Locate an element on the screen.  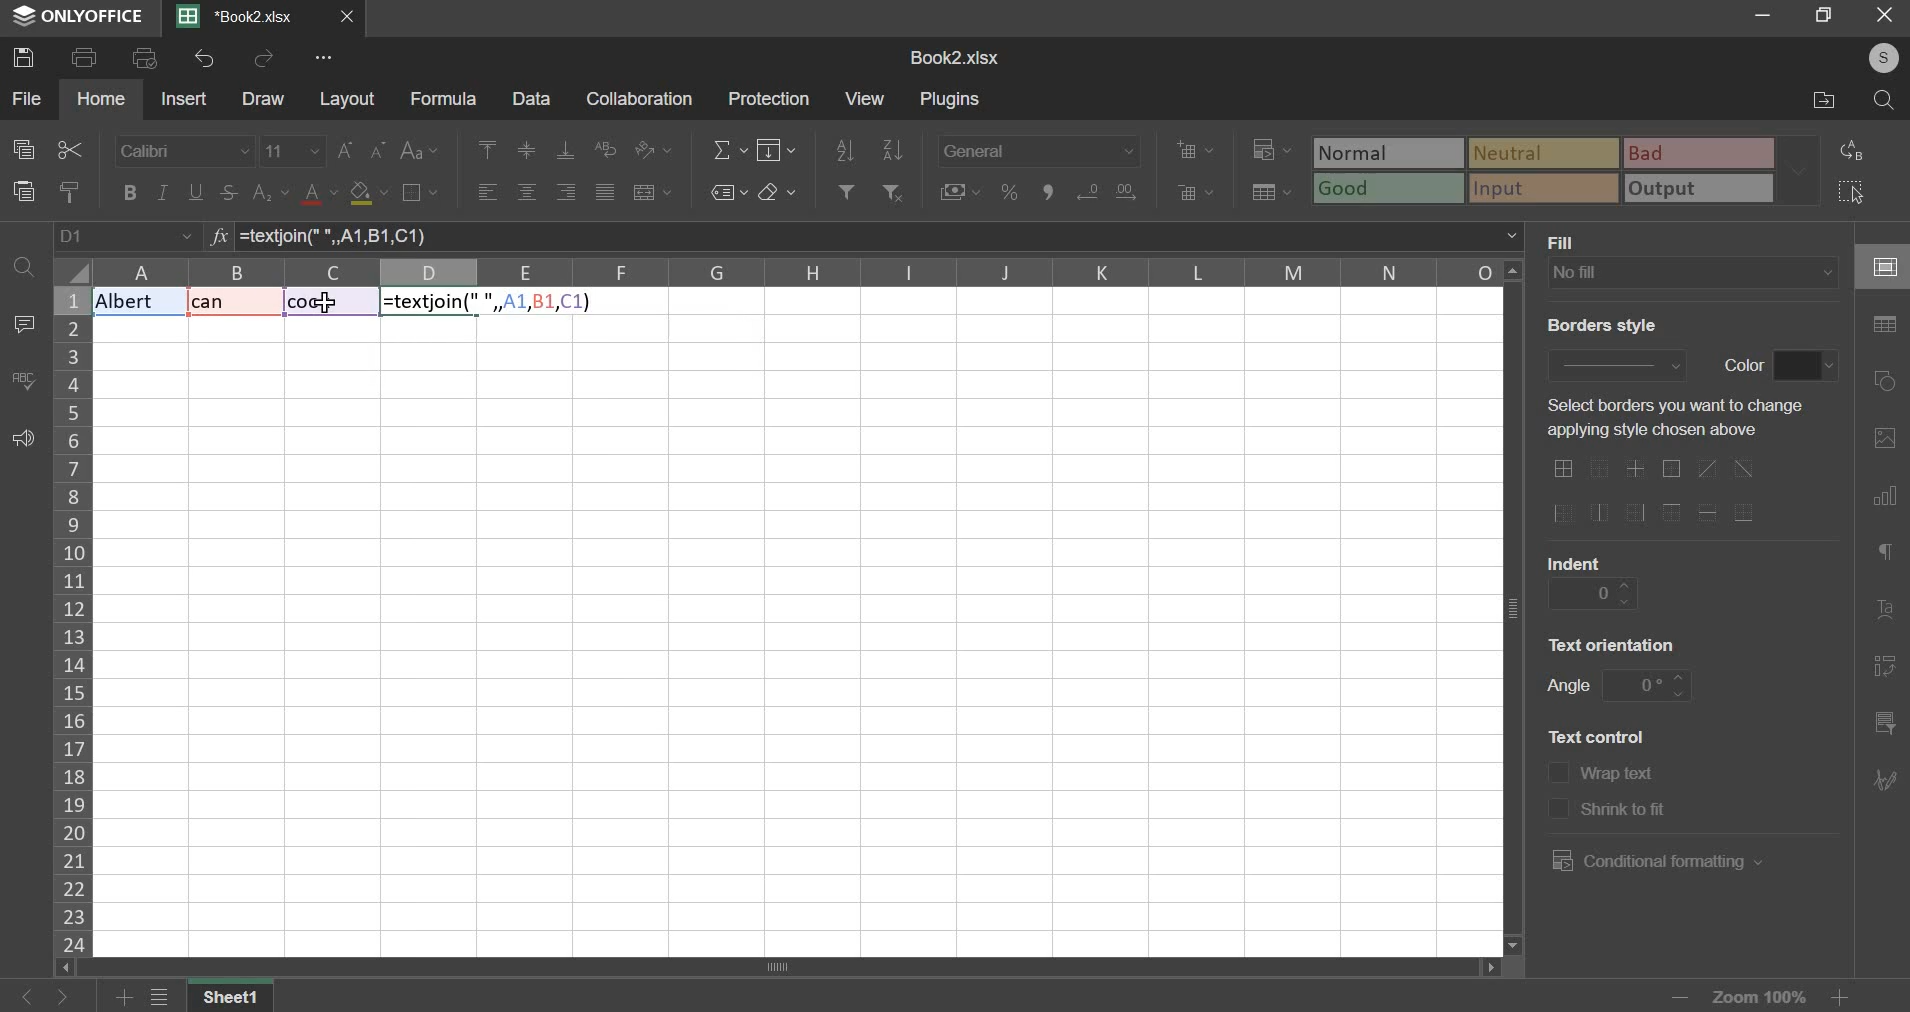
font size is located at coordinates (293, 150).